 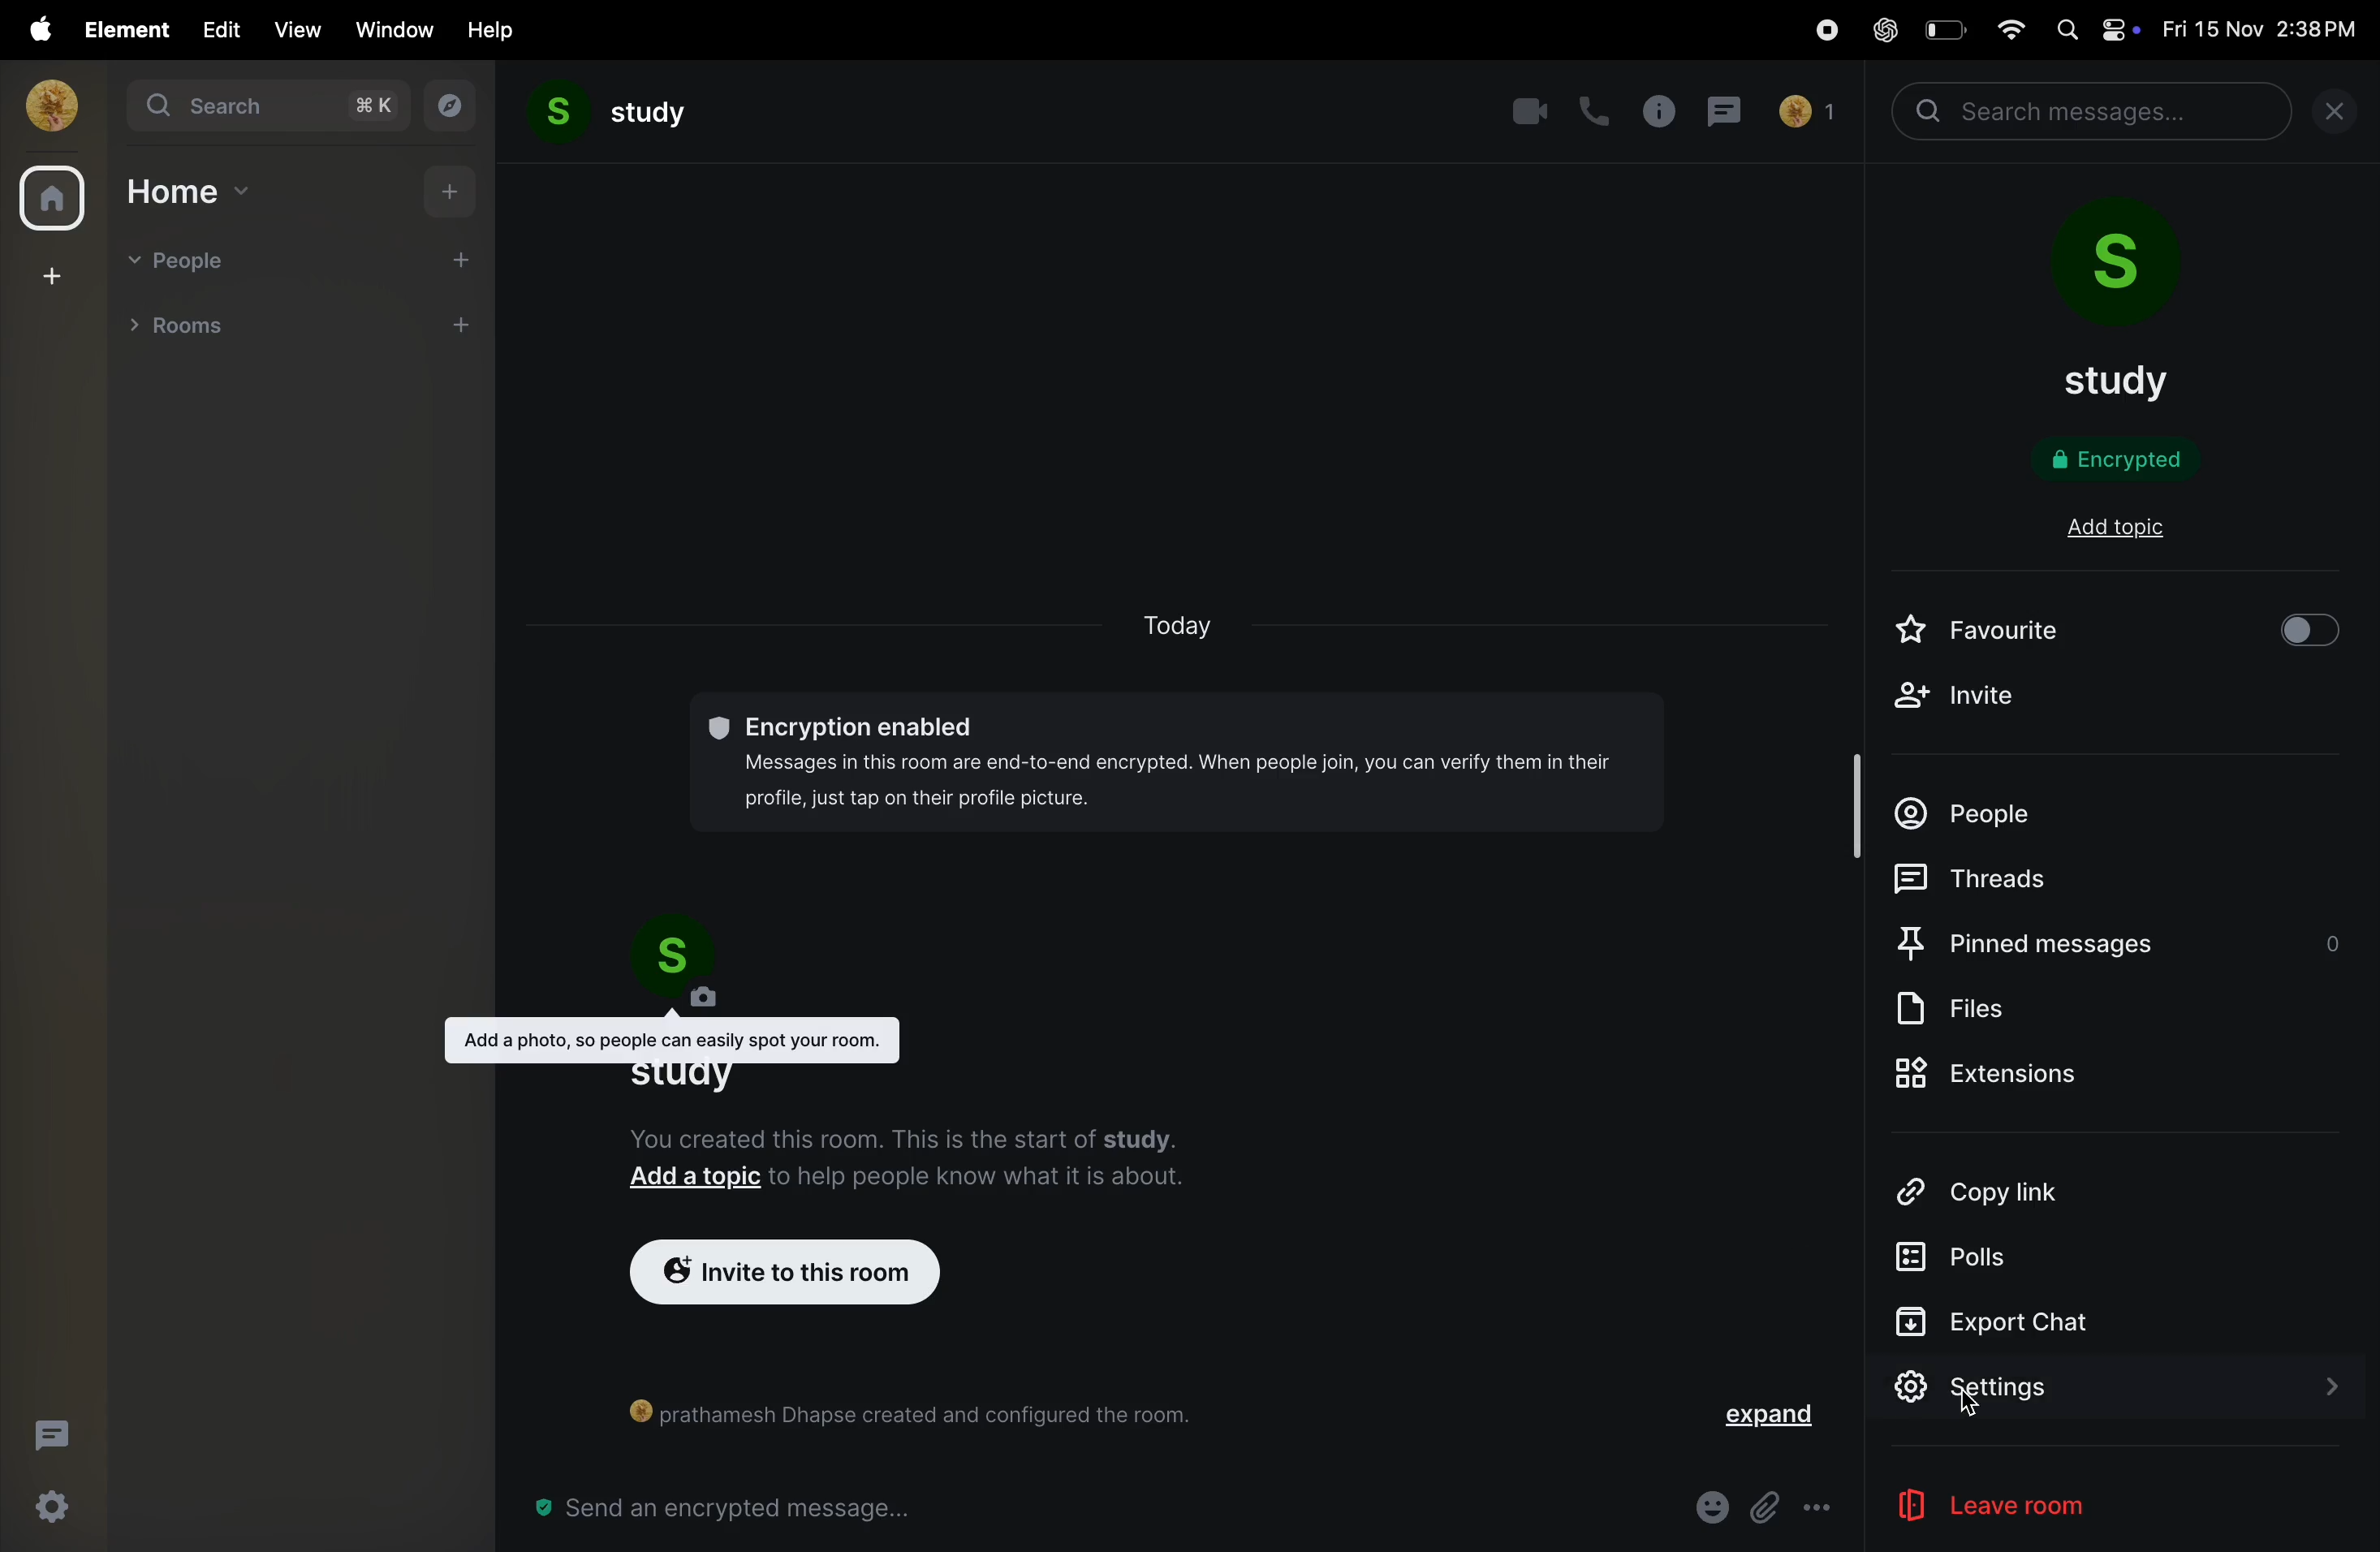 What do you see at coordinates (1955, 701) in the screenshot?
I see `invite` at bounding box center [1955, 701].